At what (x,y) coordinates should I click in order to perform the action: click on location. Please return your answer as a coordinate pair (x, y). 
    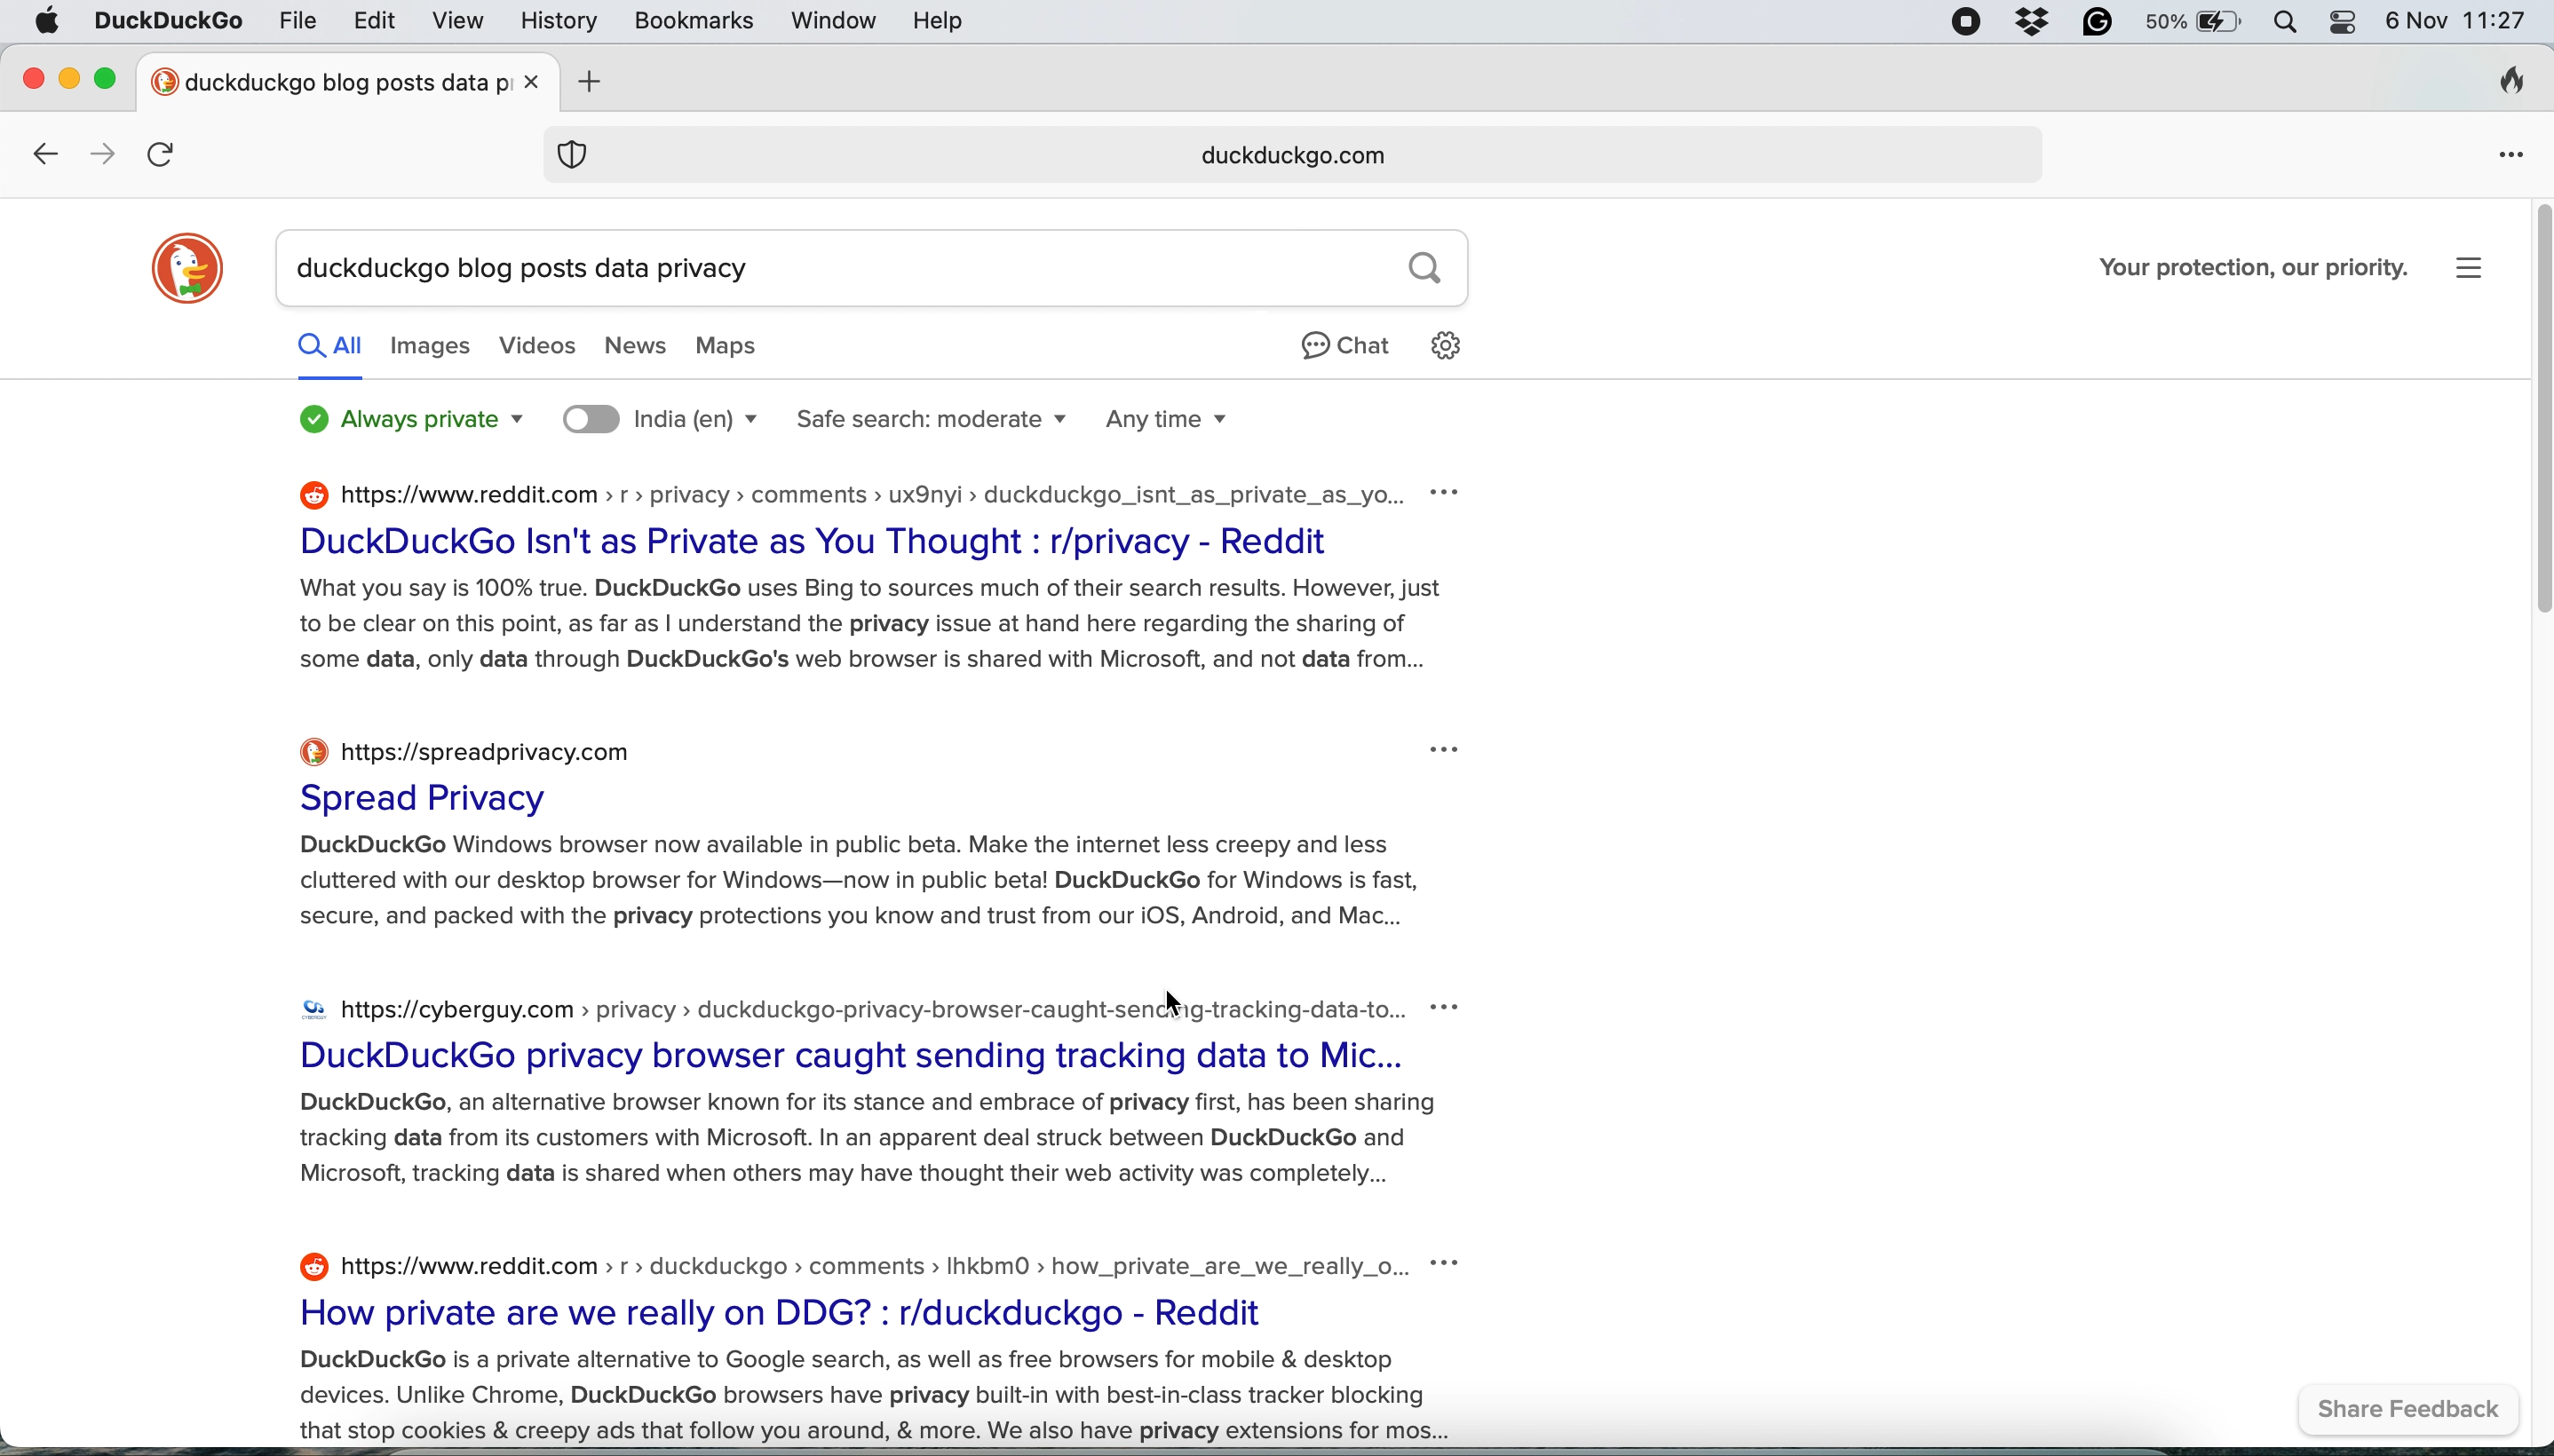
    Looking at the image, I should click on (658, 420).